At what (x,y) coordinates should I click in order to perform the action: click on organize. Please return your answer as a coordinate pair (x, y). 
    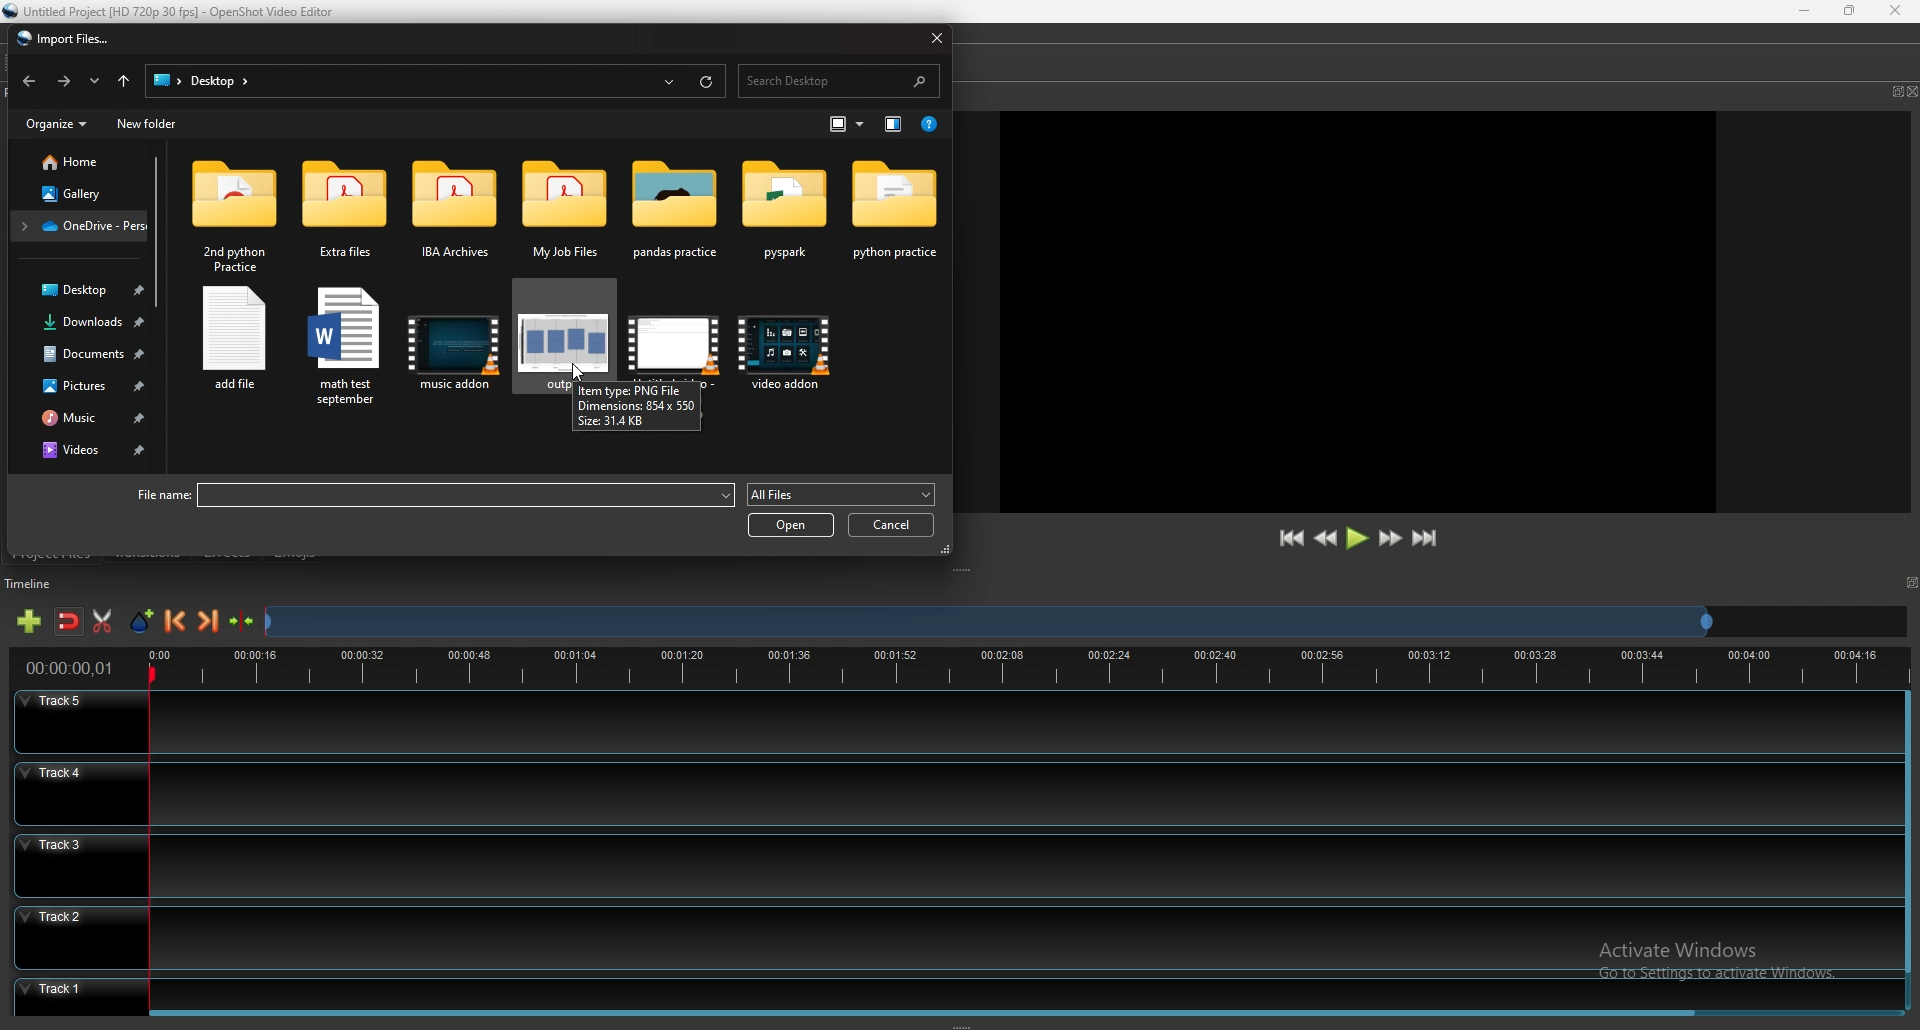
    Looking at the image, I should click on (59, 123).